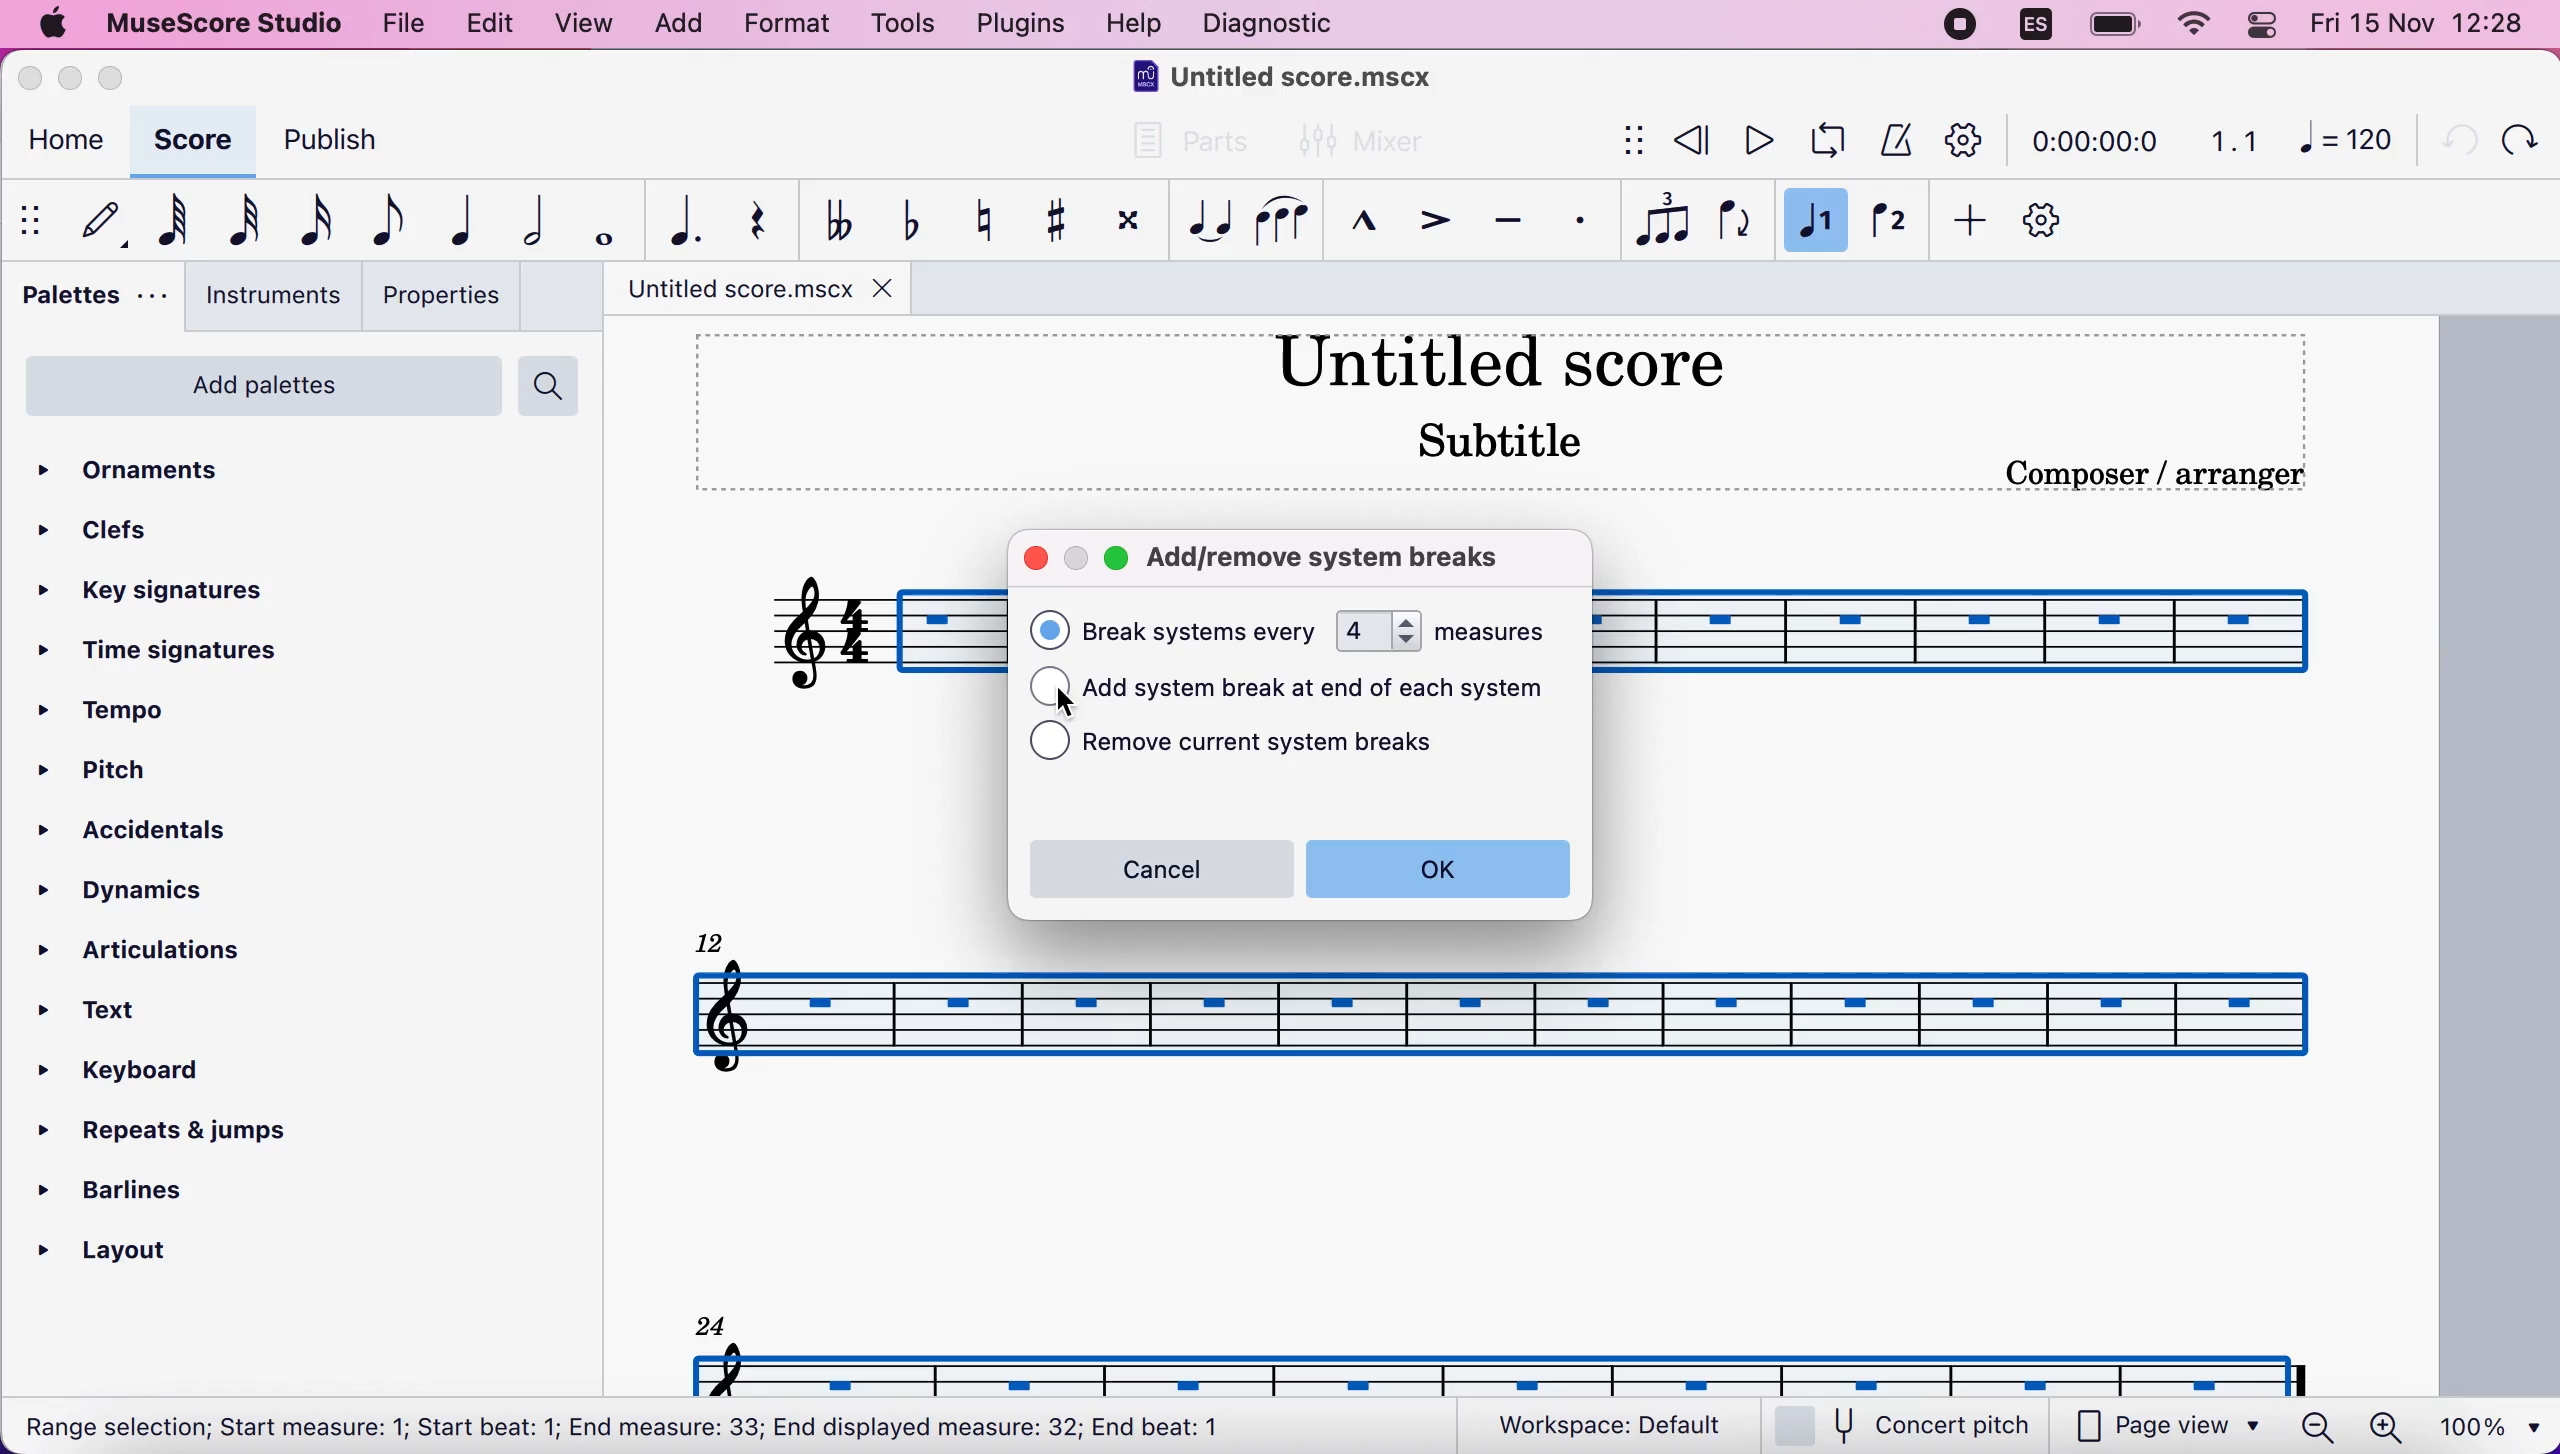 This screenshot has width=2560, height=1454. Describe the element at coordinates (61, 144) in the screenshot. I see `home` at that location.